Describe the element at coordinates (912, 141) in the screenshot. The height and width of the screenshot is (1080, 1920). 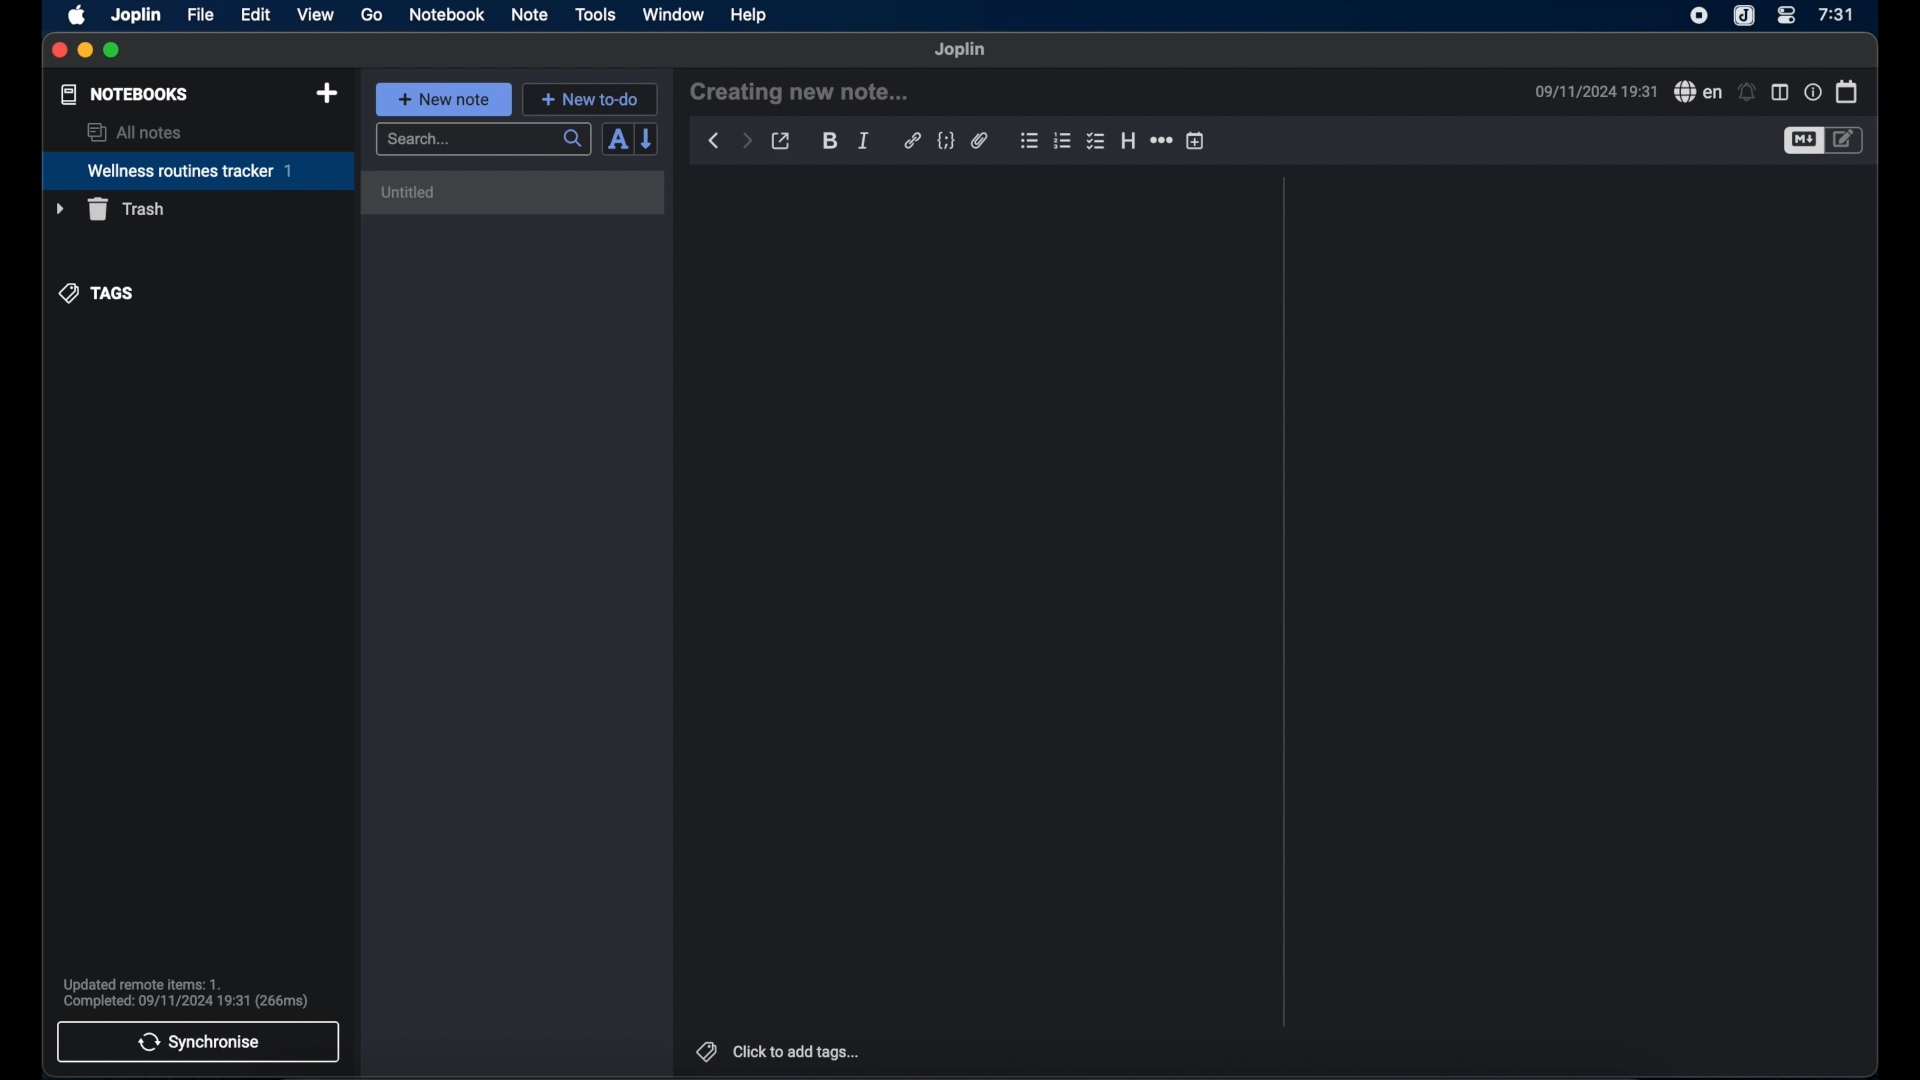
I see `hyperlink` at that location.